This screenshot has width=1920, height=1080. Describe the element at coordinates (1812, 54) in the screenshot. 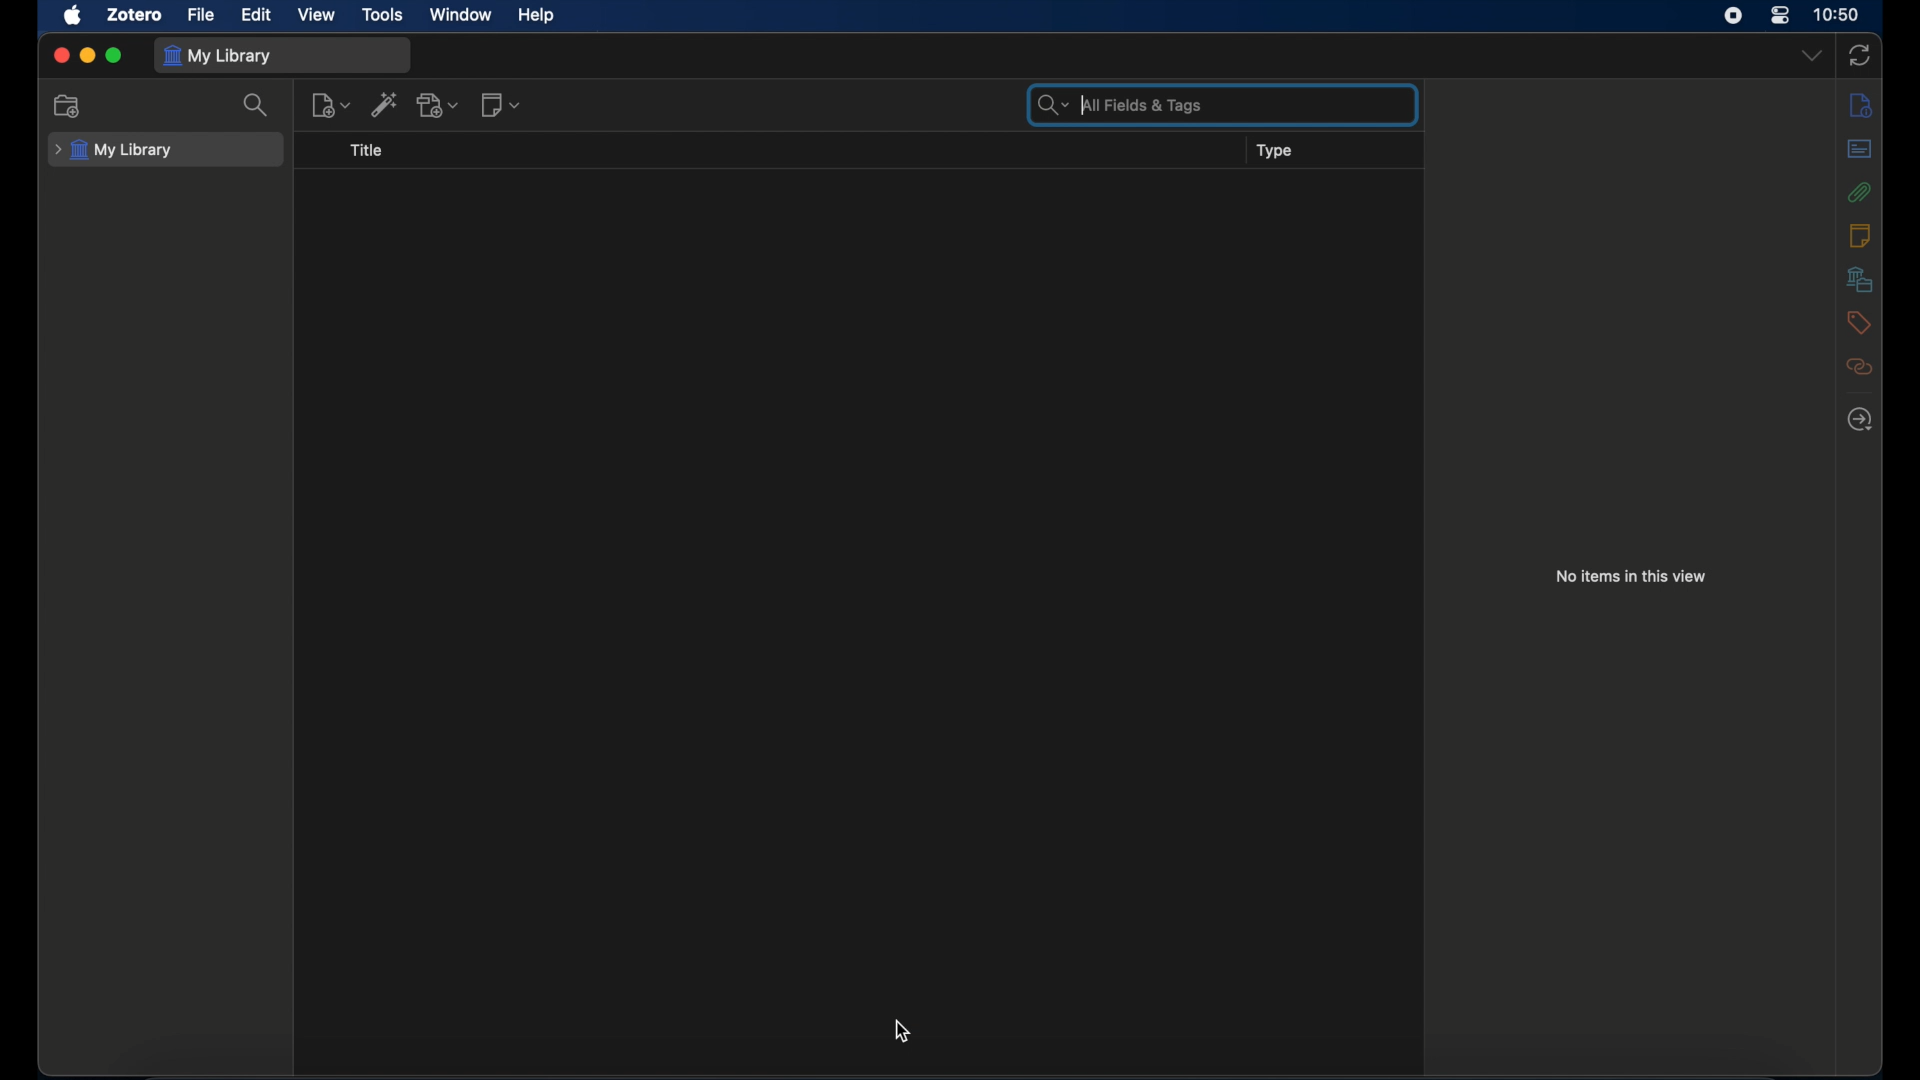

I see `dropdown` at that location.